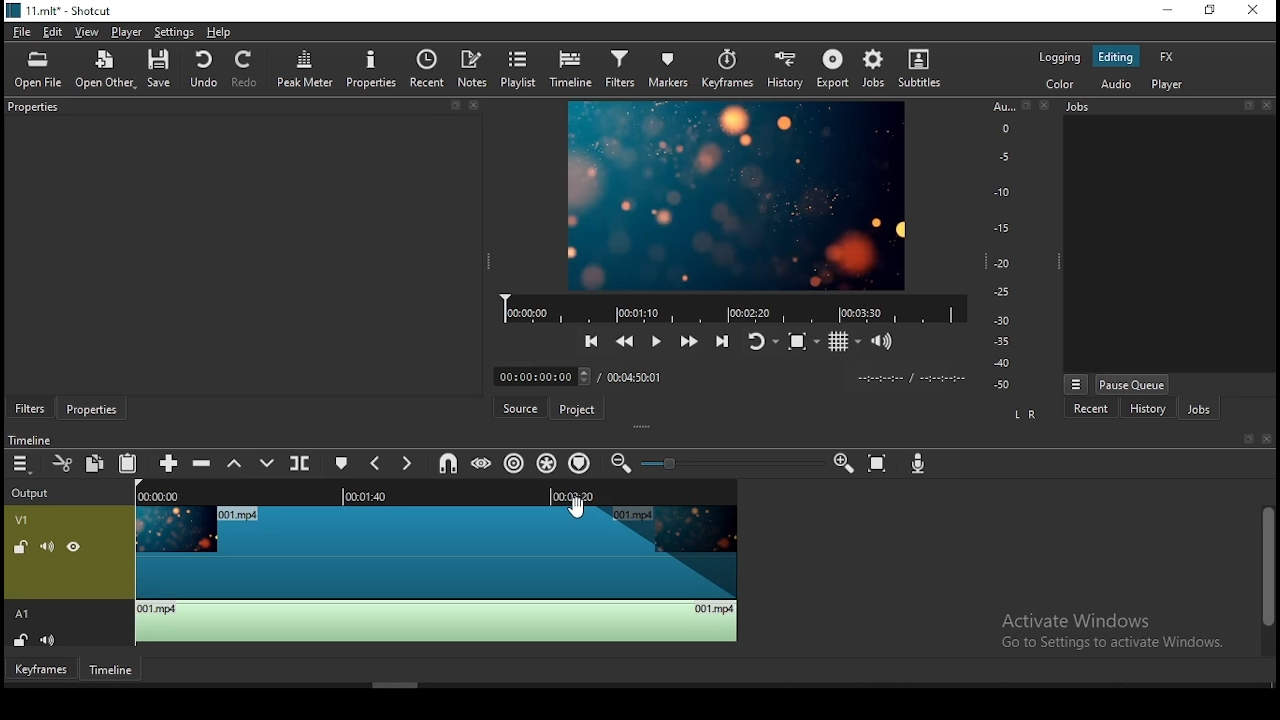 The height and width of the screenshot is (720, 1280). Describe the element at coordinates (622, 341) in the screenshot. I see `play quickly backwards` at that location.